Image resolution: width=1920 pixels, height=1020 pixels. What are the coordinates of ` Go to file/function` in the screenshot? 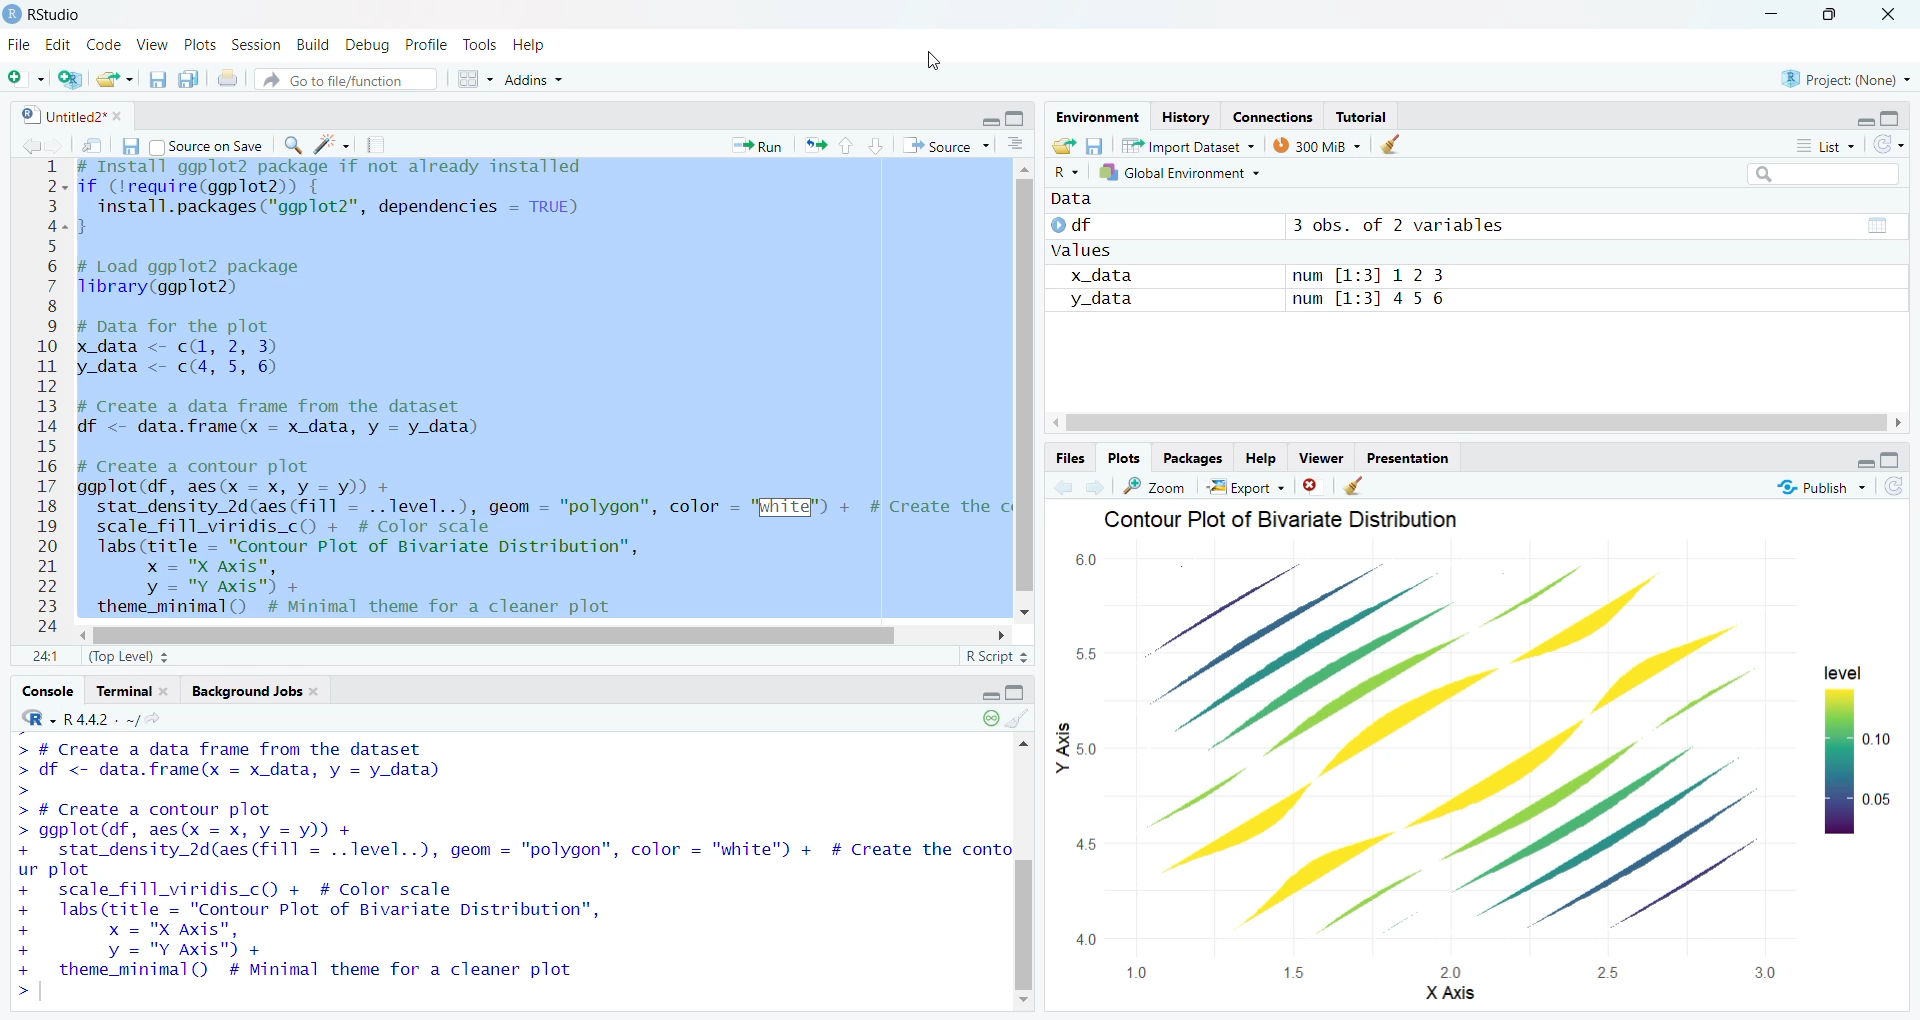 It's located at (343, 79).